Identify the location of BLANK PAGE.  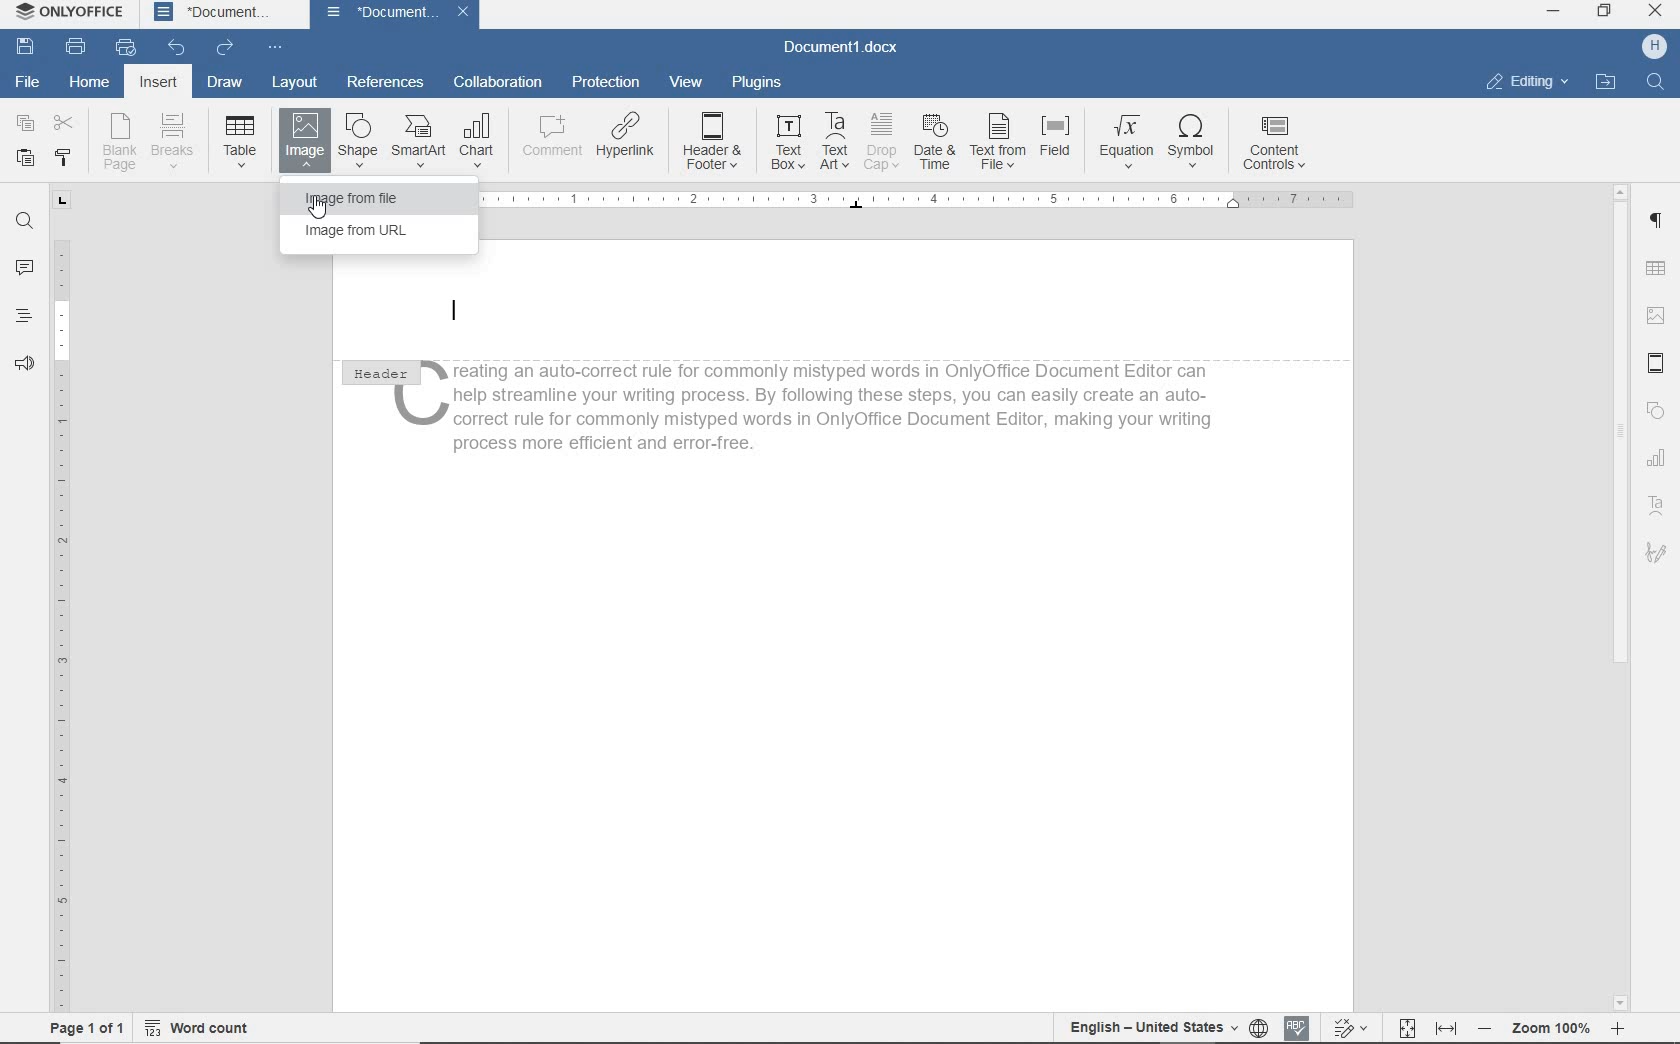
(117, 144).